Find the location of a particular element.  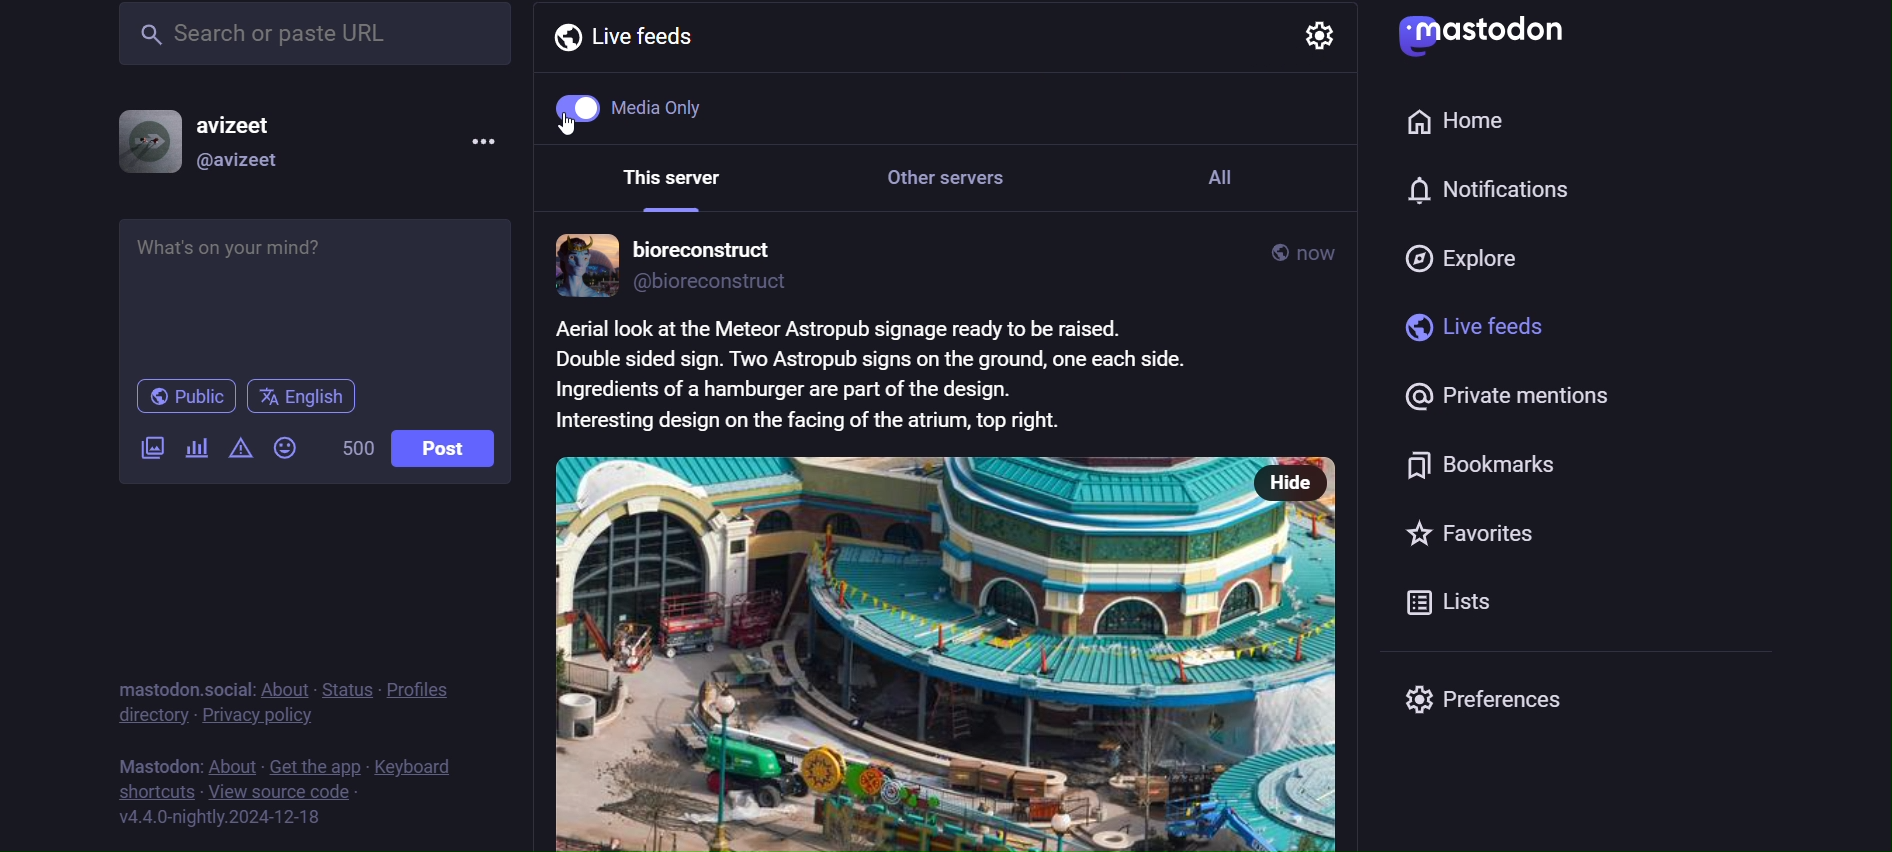

post is located at coordinates (453, 453).